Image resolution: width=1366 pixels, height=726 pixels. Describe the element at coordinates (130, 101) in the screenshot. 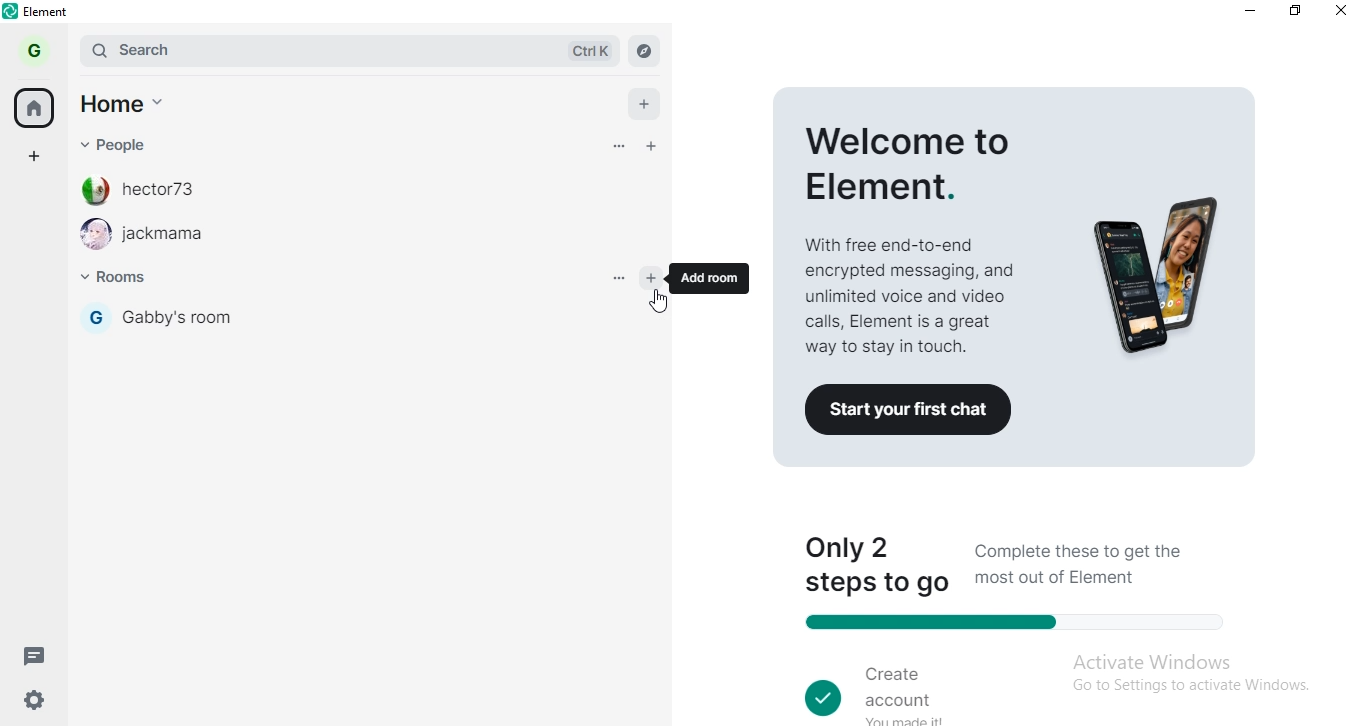

I see `home` at that location.